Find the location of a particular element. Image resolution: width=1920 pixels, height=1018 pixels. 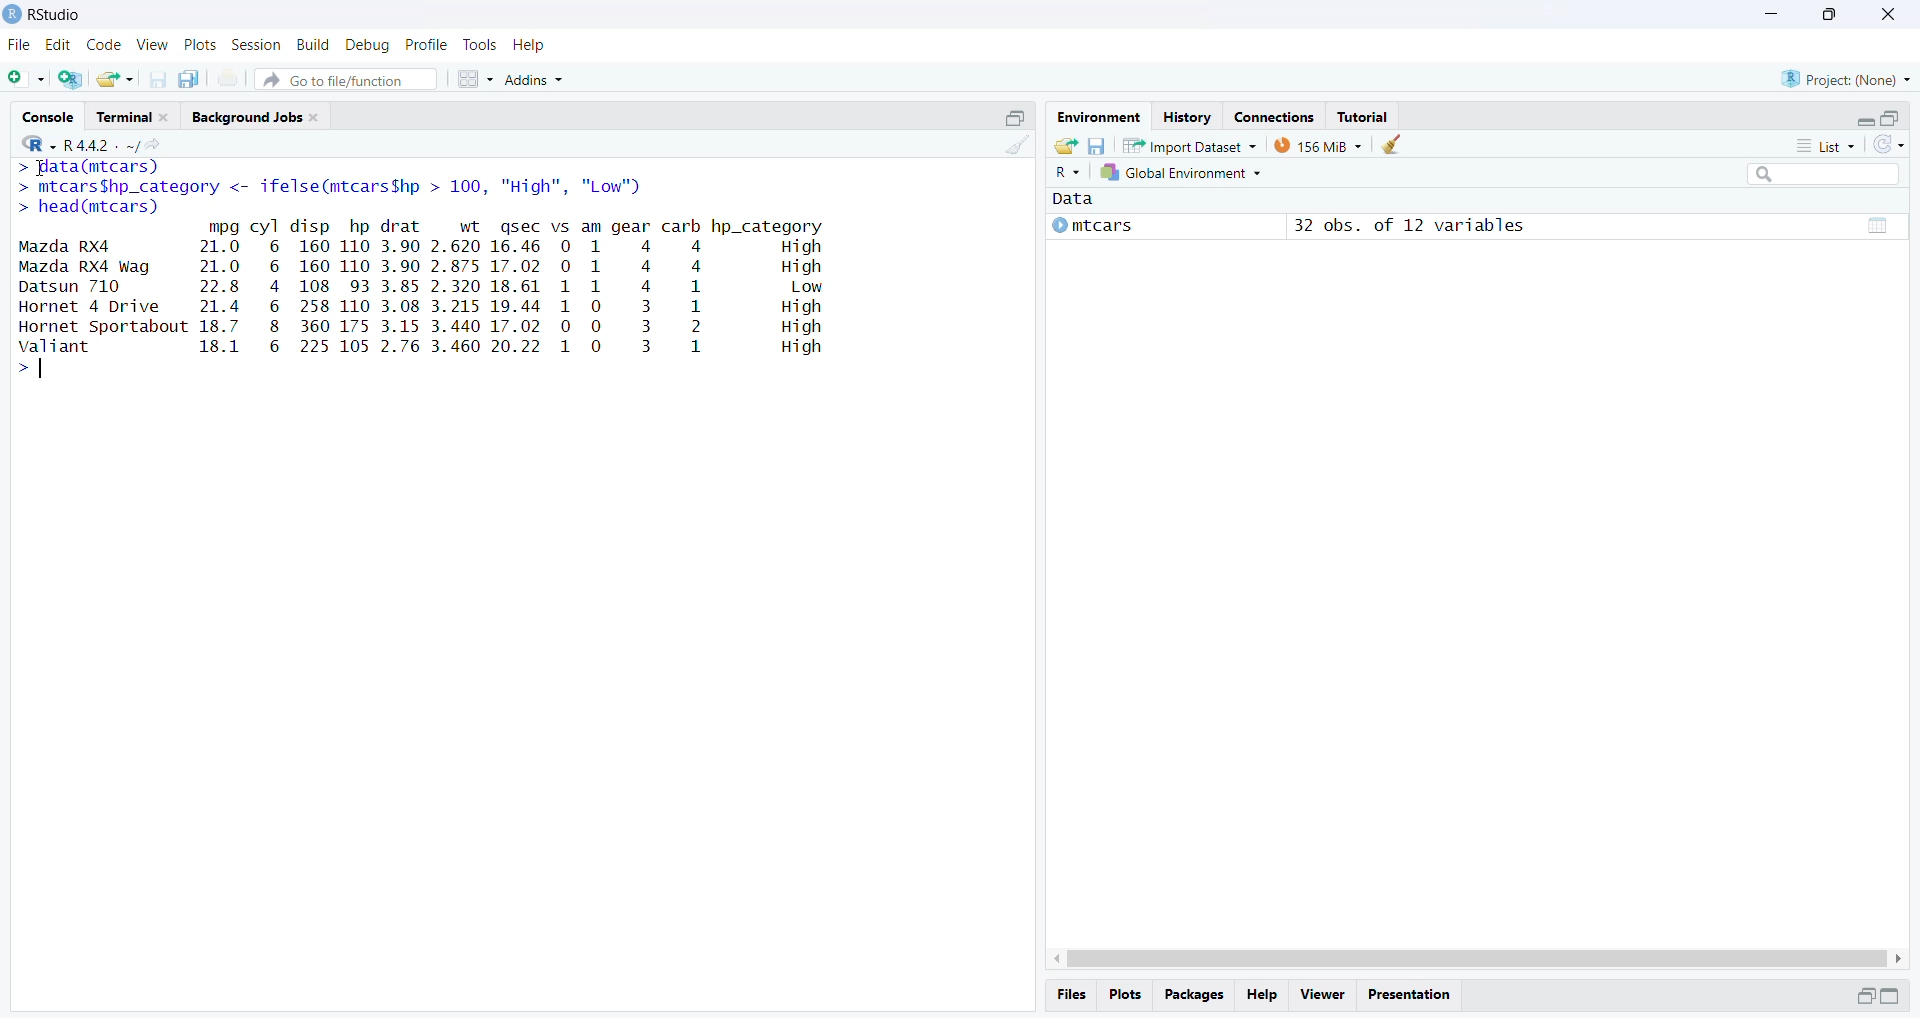

File is located at coordinates (21, 44).